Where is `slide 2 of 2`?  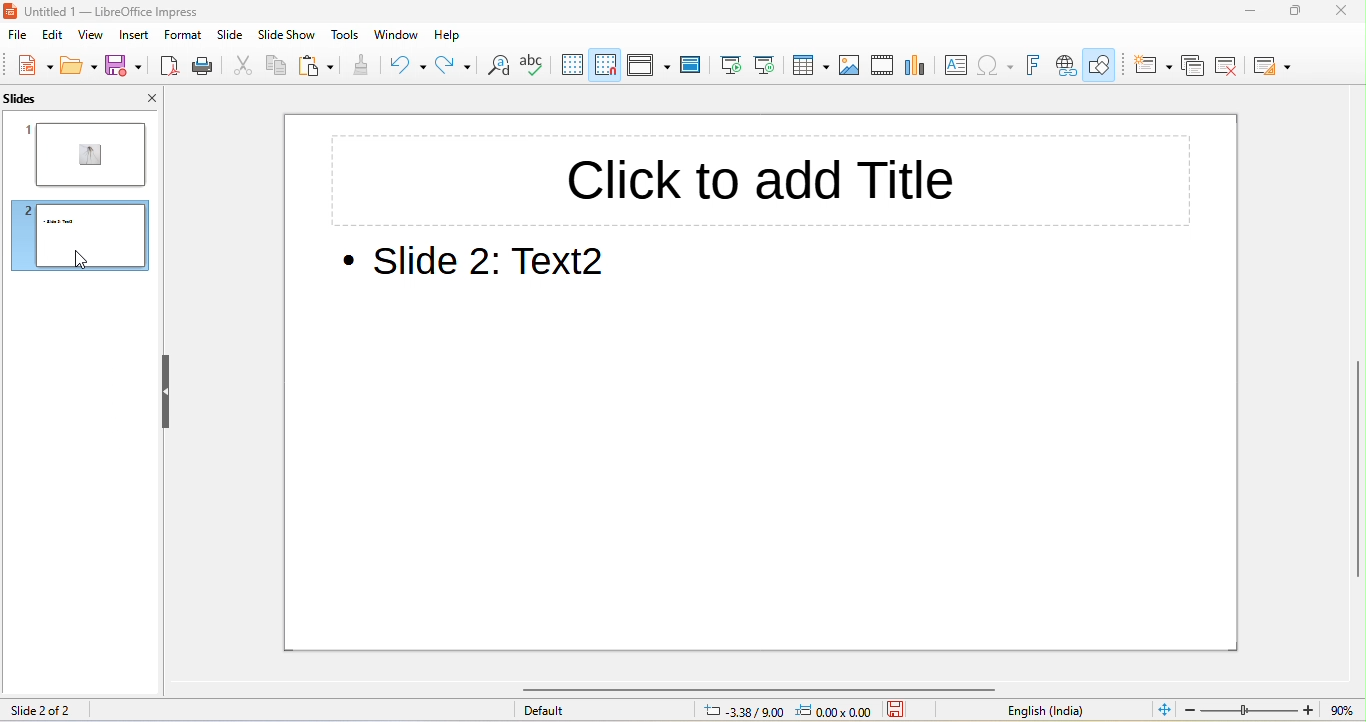
slide 2 of 2 is located at coordinates (50, 709).